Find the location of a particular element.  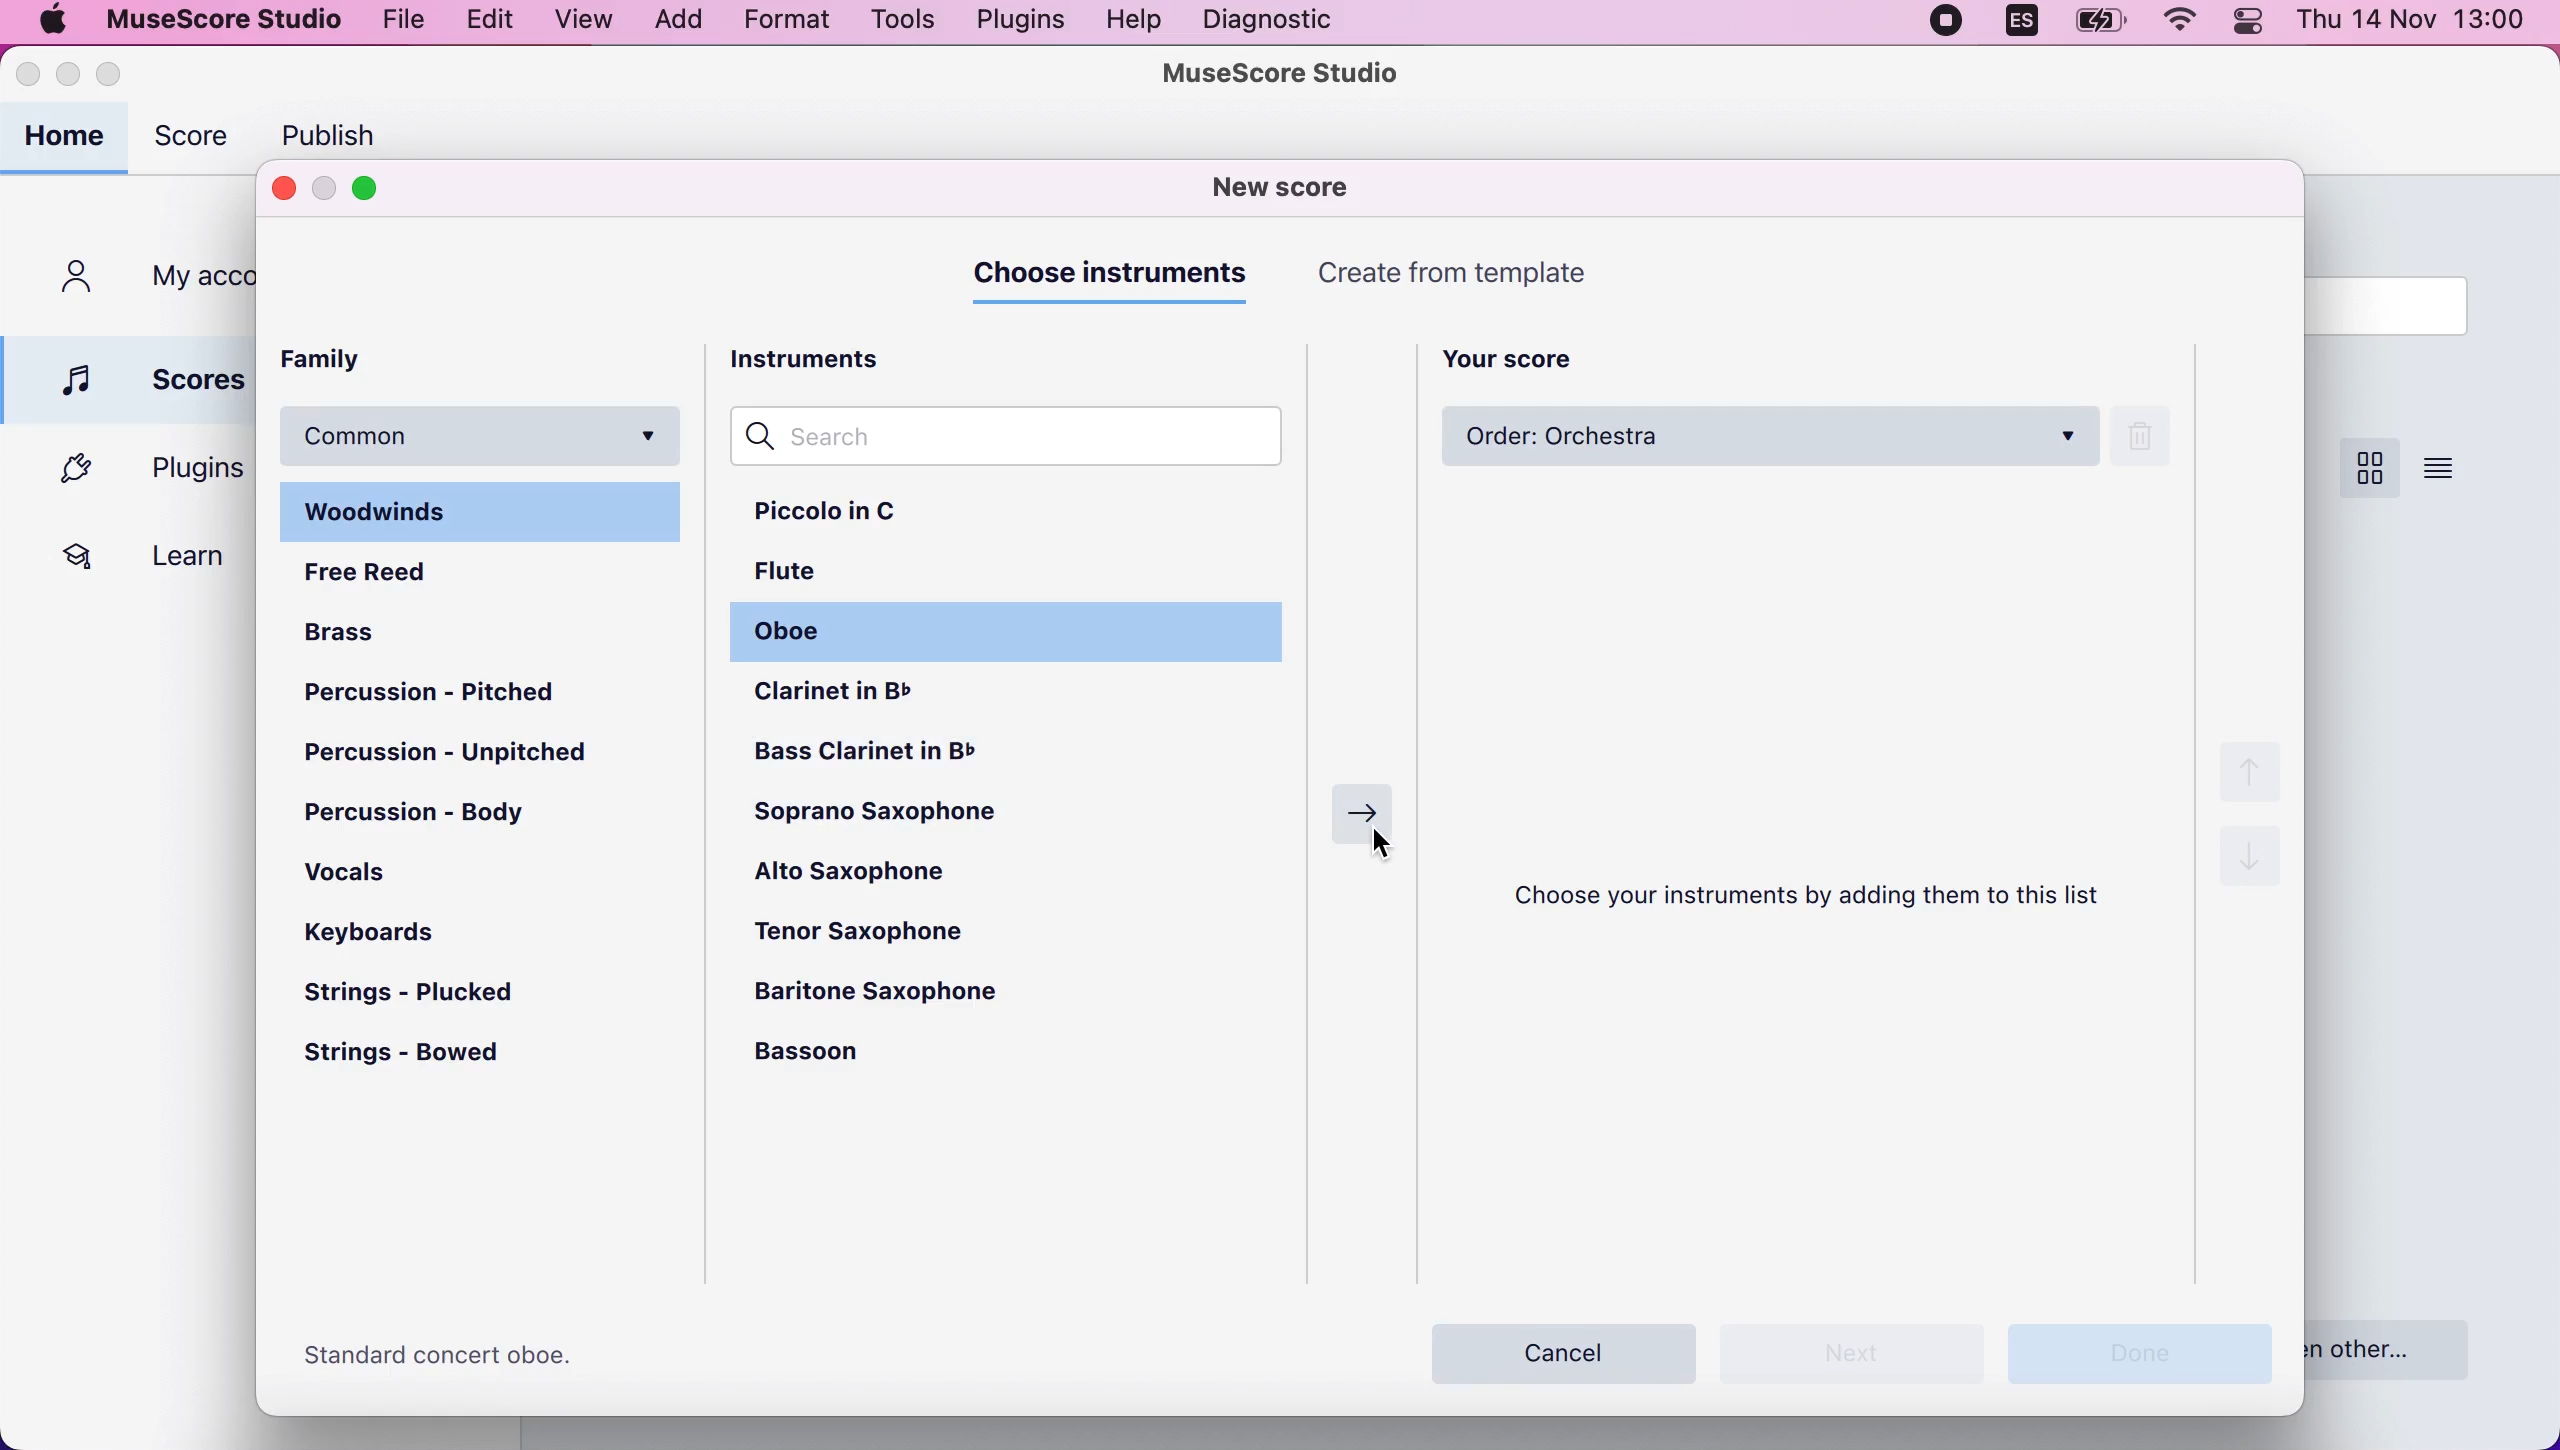

musescore studio is located at coordinates (1285, 75).